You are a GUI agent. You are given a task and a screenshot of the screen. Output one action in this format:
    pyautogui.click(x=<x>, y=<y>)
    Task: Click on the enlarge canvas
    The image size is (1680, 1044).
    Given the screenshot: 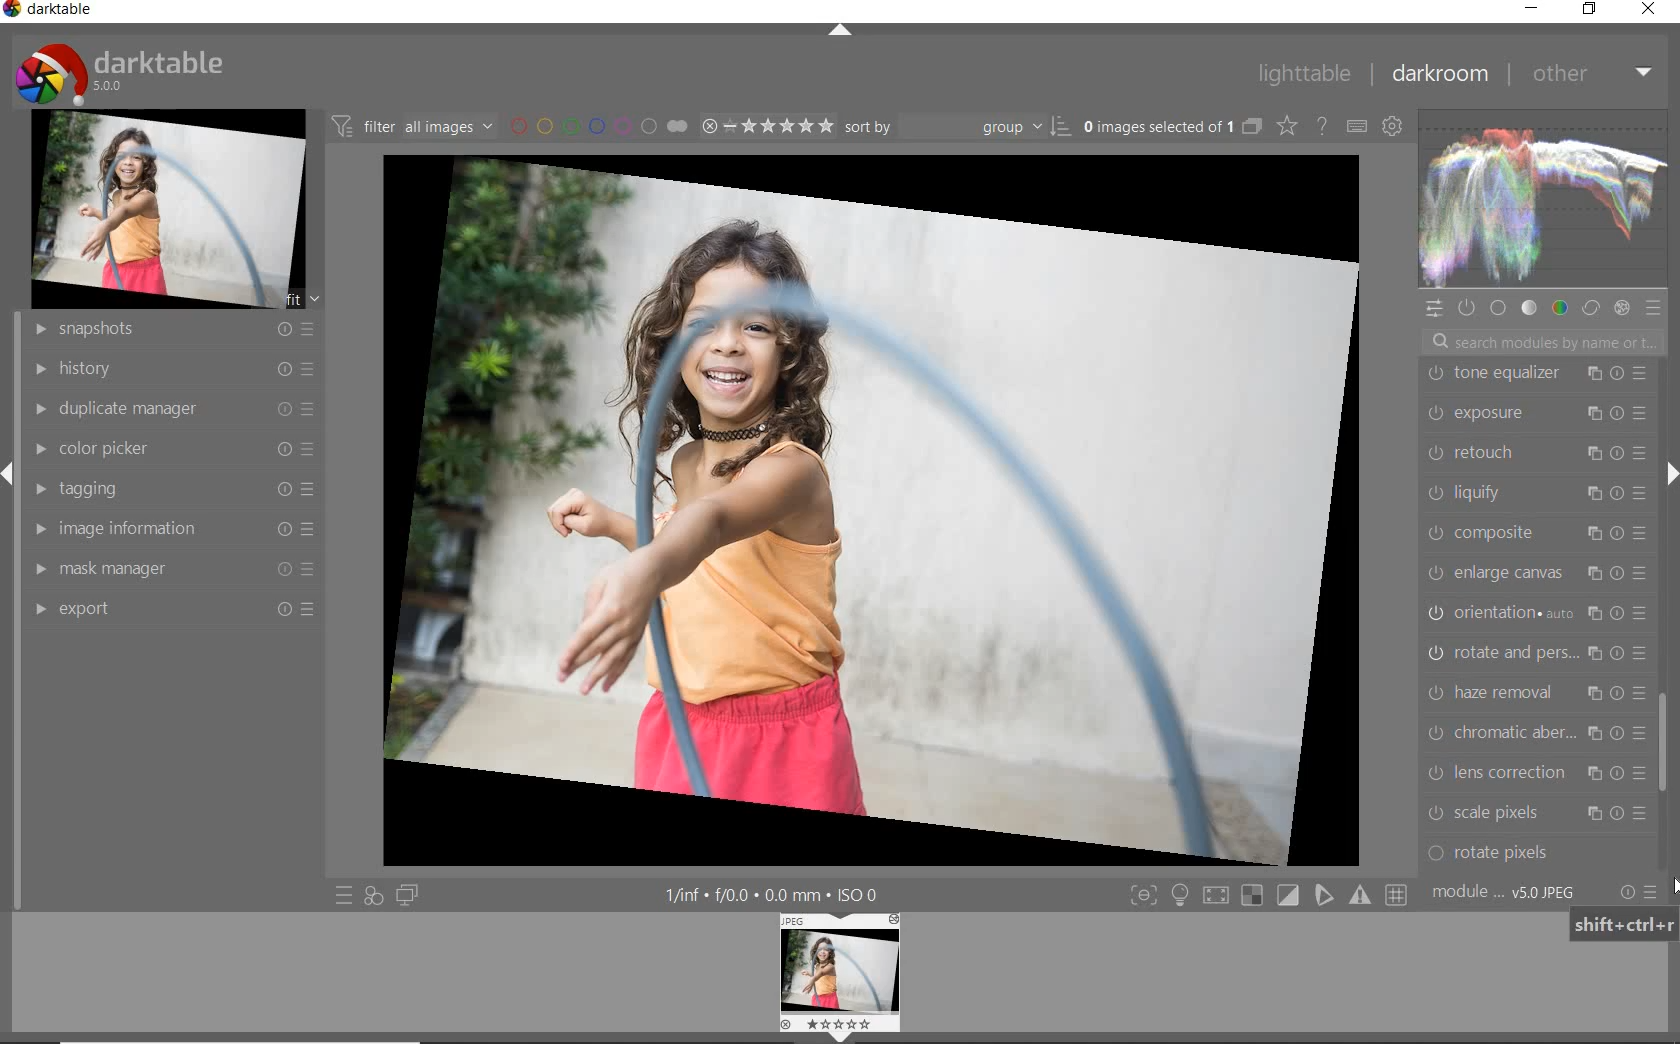 What is the action you would take?
    pyautogui.click(x=1536, y=570)
    